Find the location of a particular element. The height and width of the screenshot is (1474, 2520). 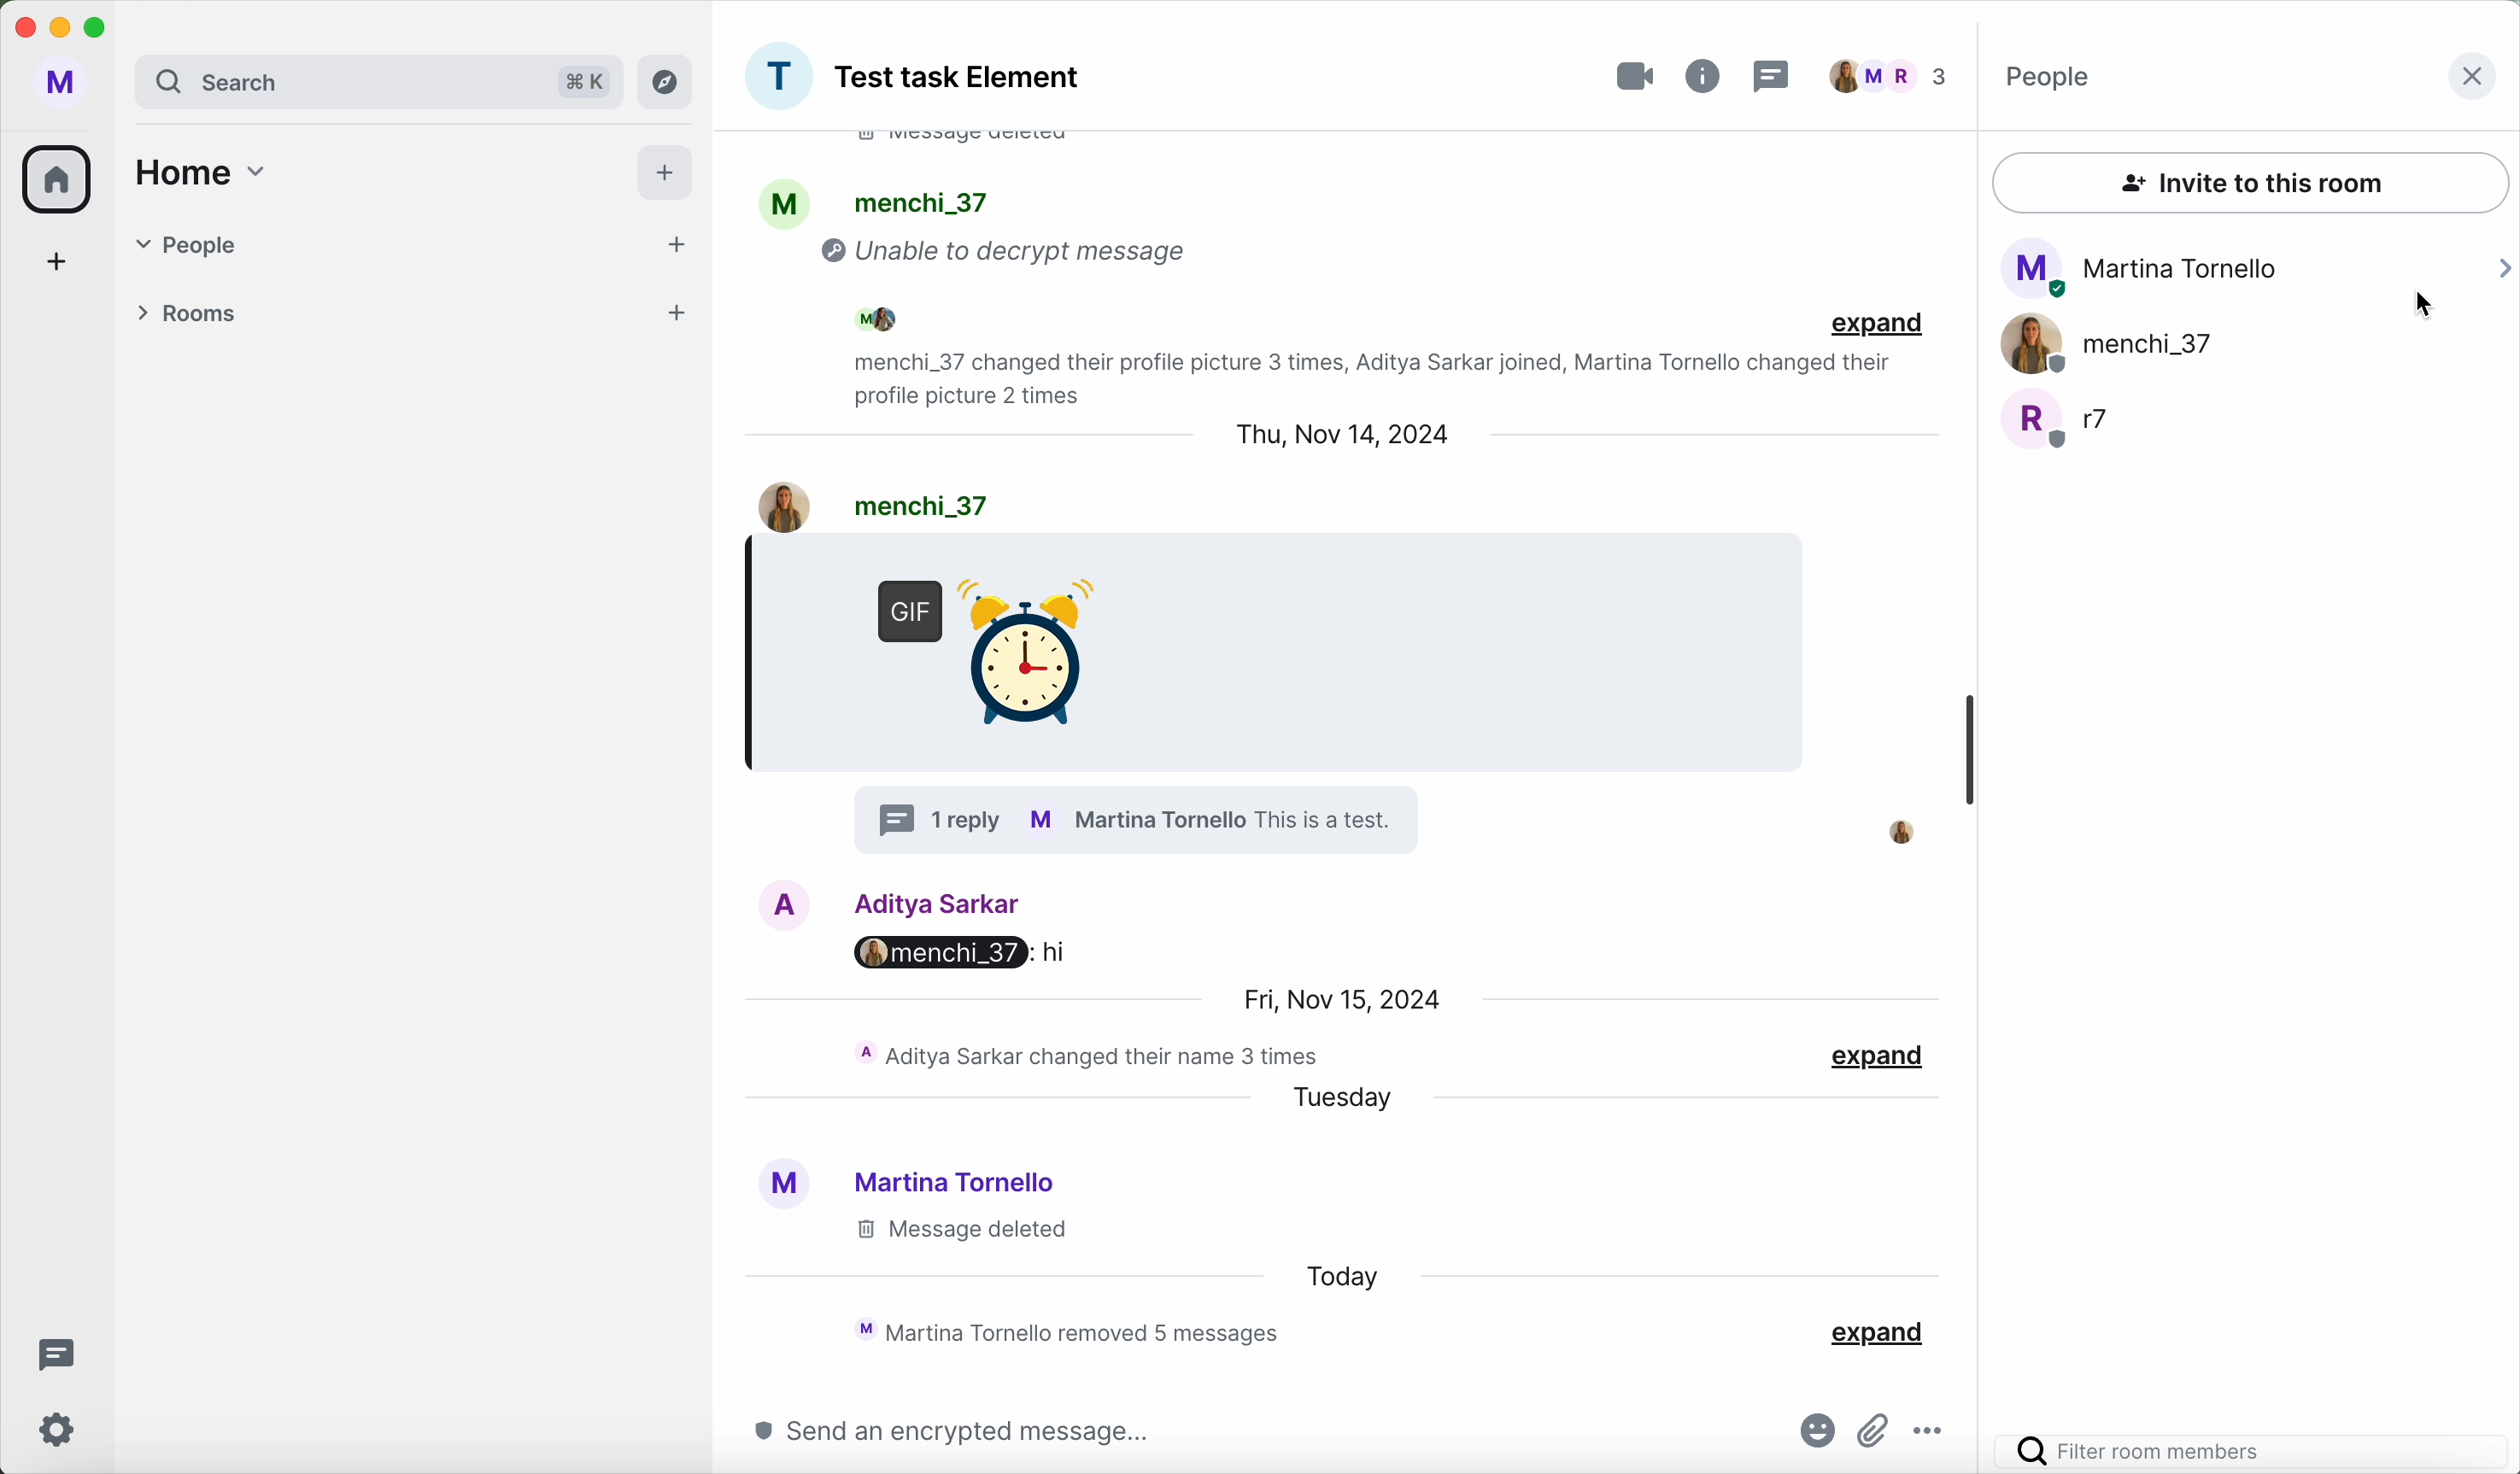

threads is located at coordinates (52, 1352).